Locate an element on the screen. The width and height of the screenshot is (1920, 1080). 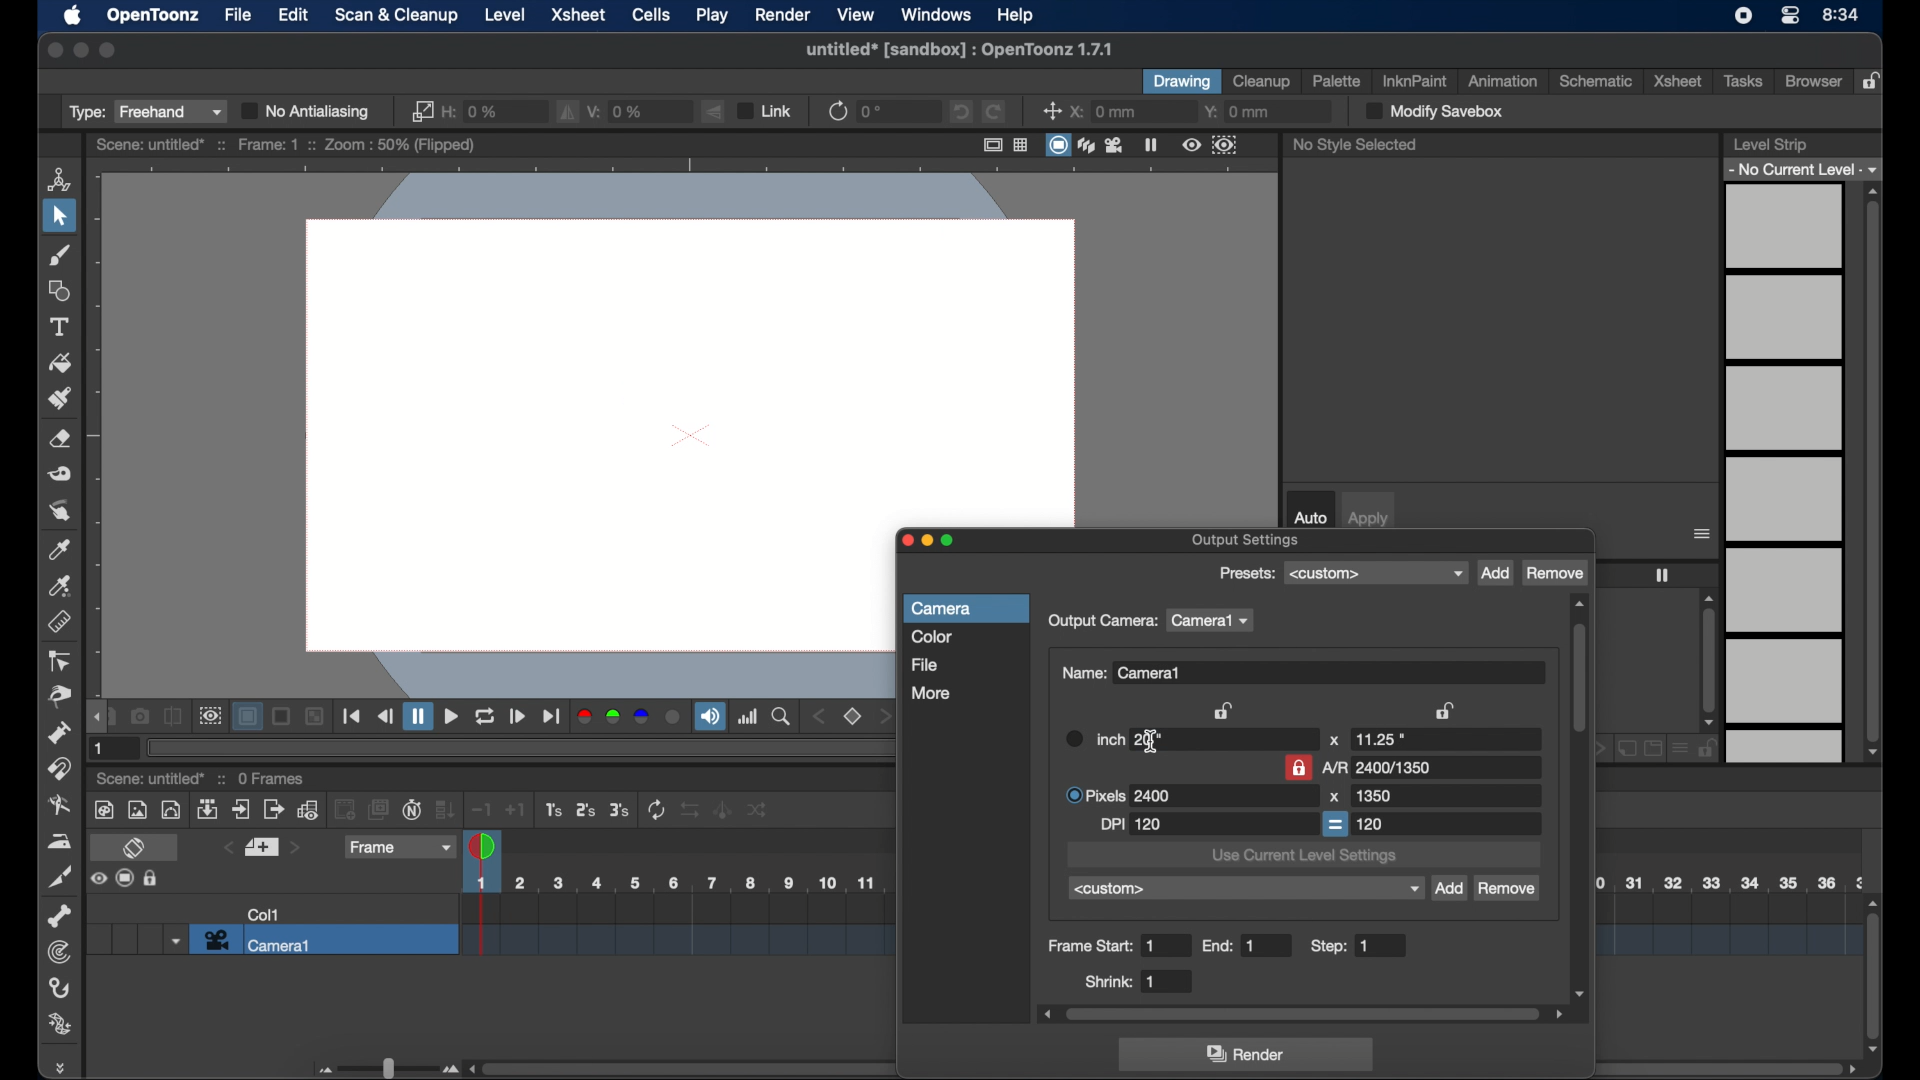
 is located at coordinates (1684, 750).